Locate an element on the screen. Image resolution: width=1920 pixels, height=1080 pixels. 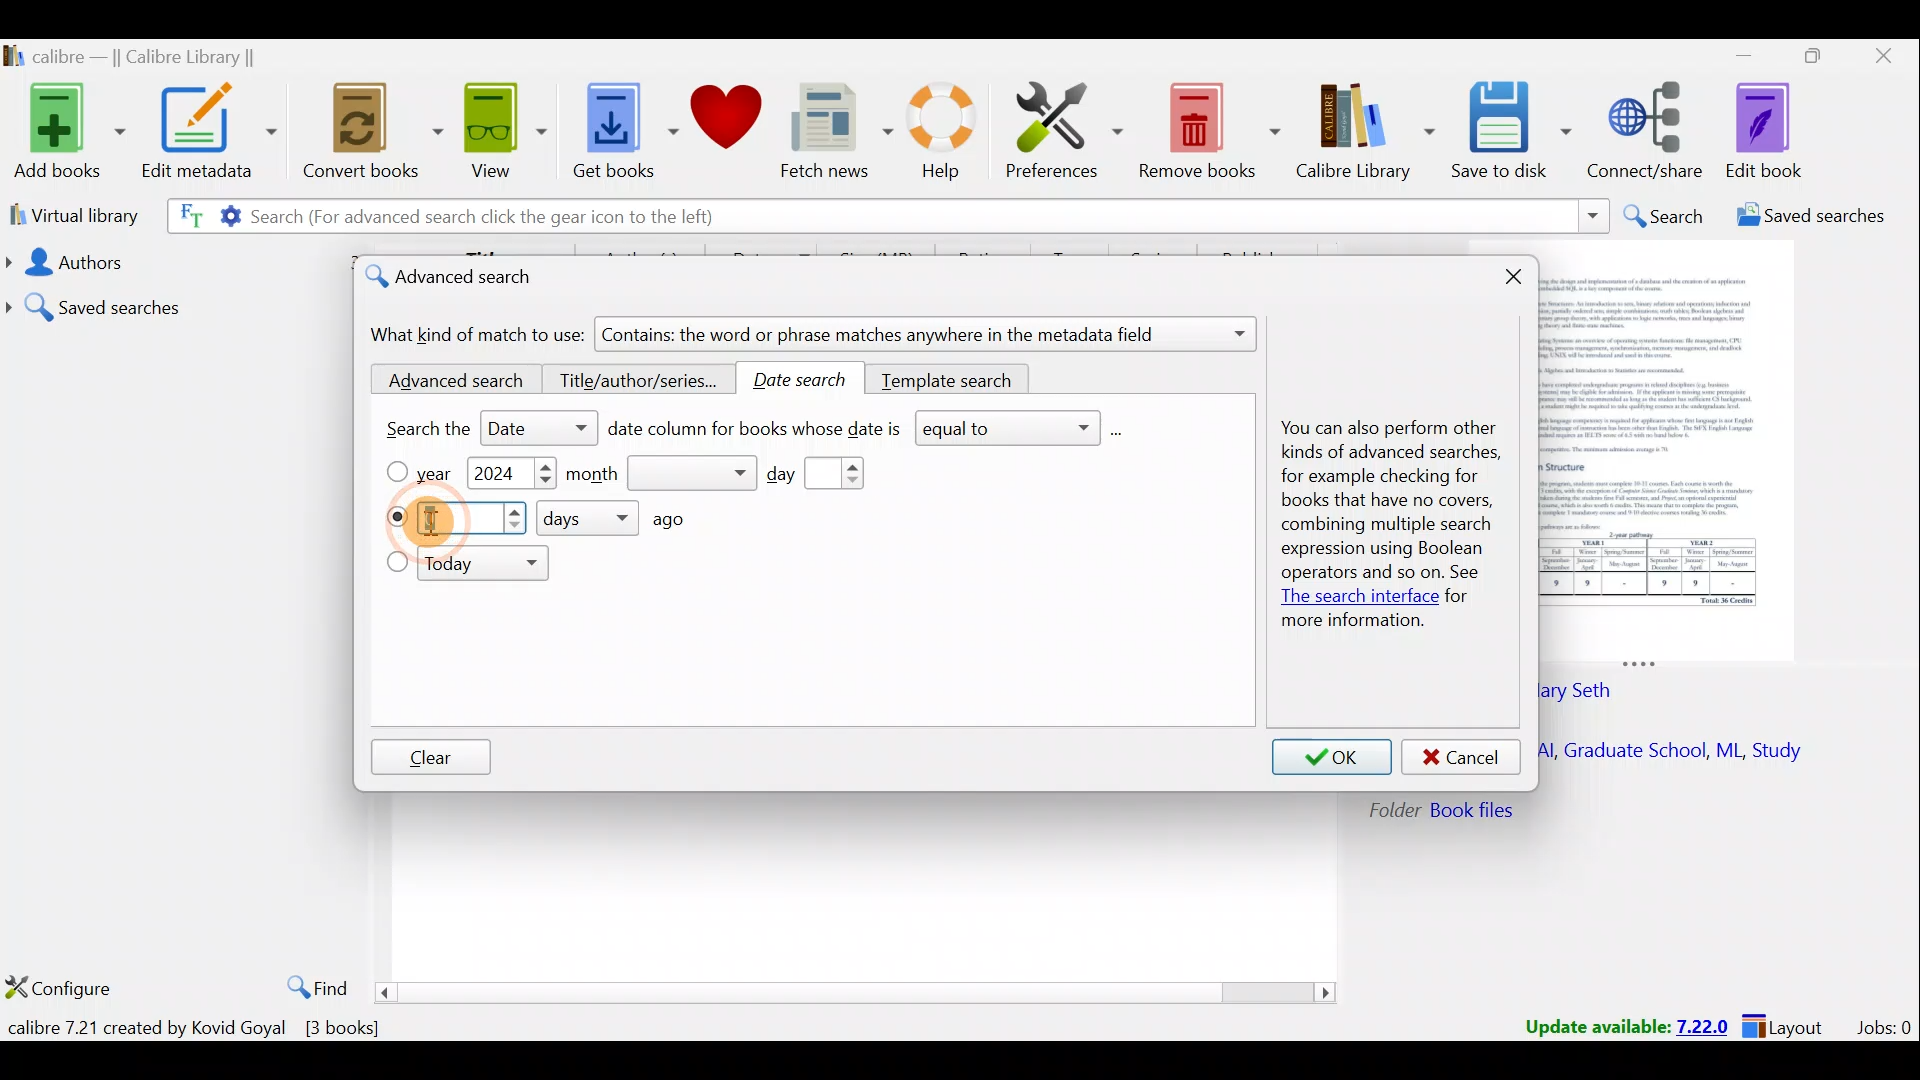
Save to disk is located at coordinates (1514, 133).